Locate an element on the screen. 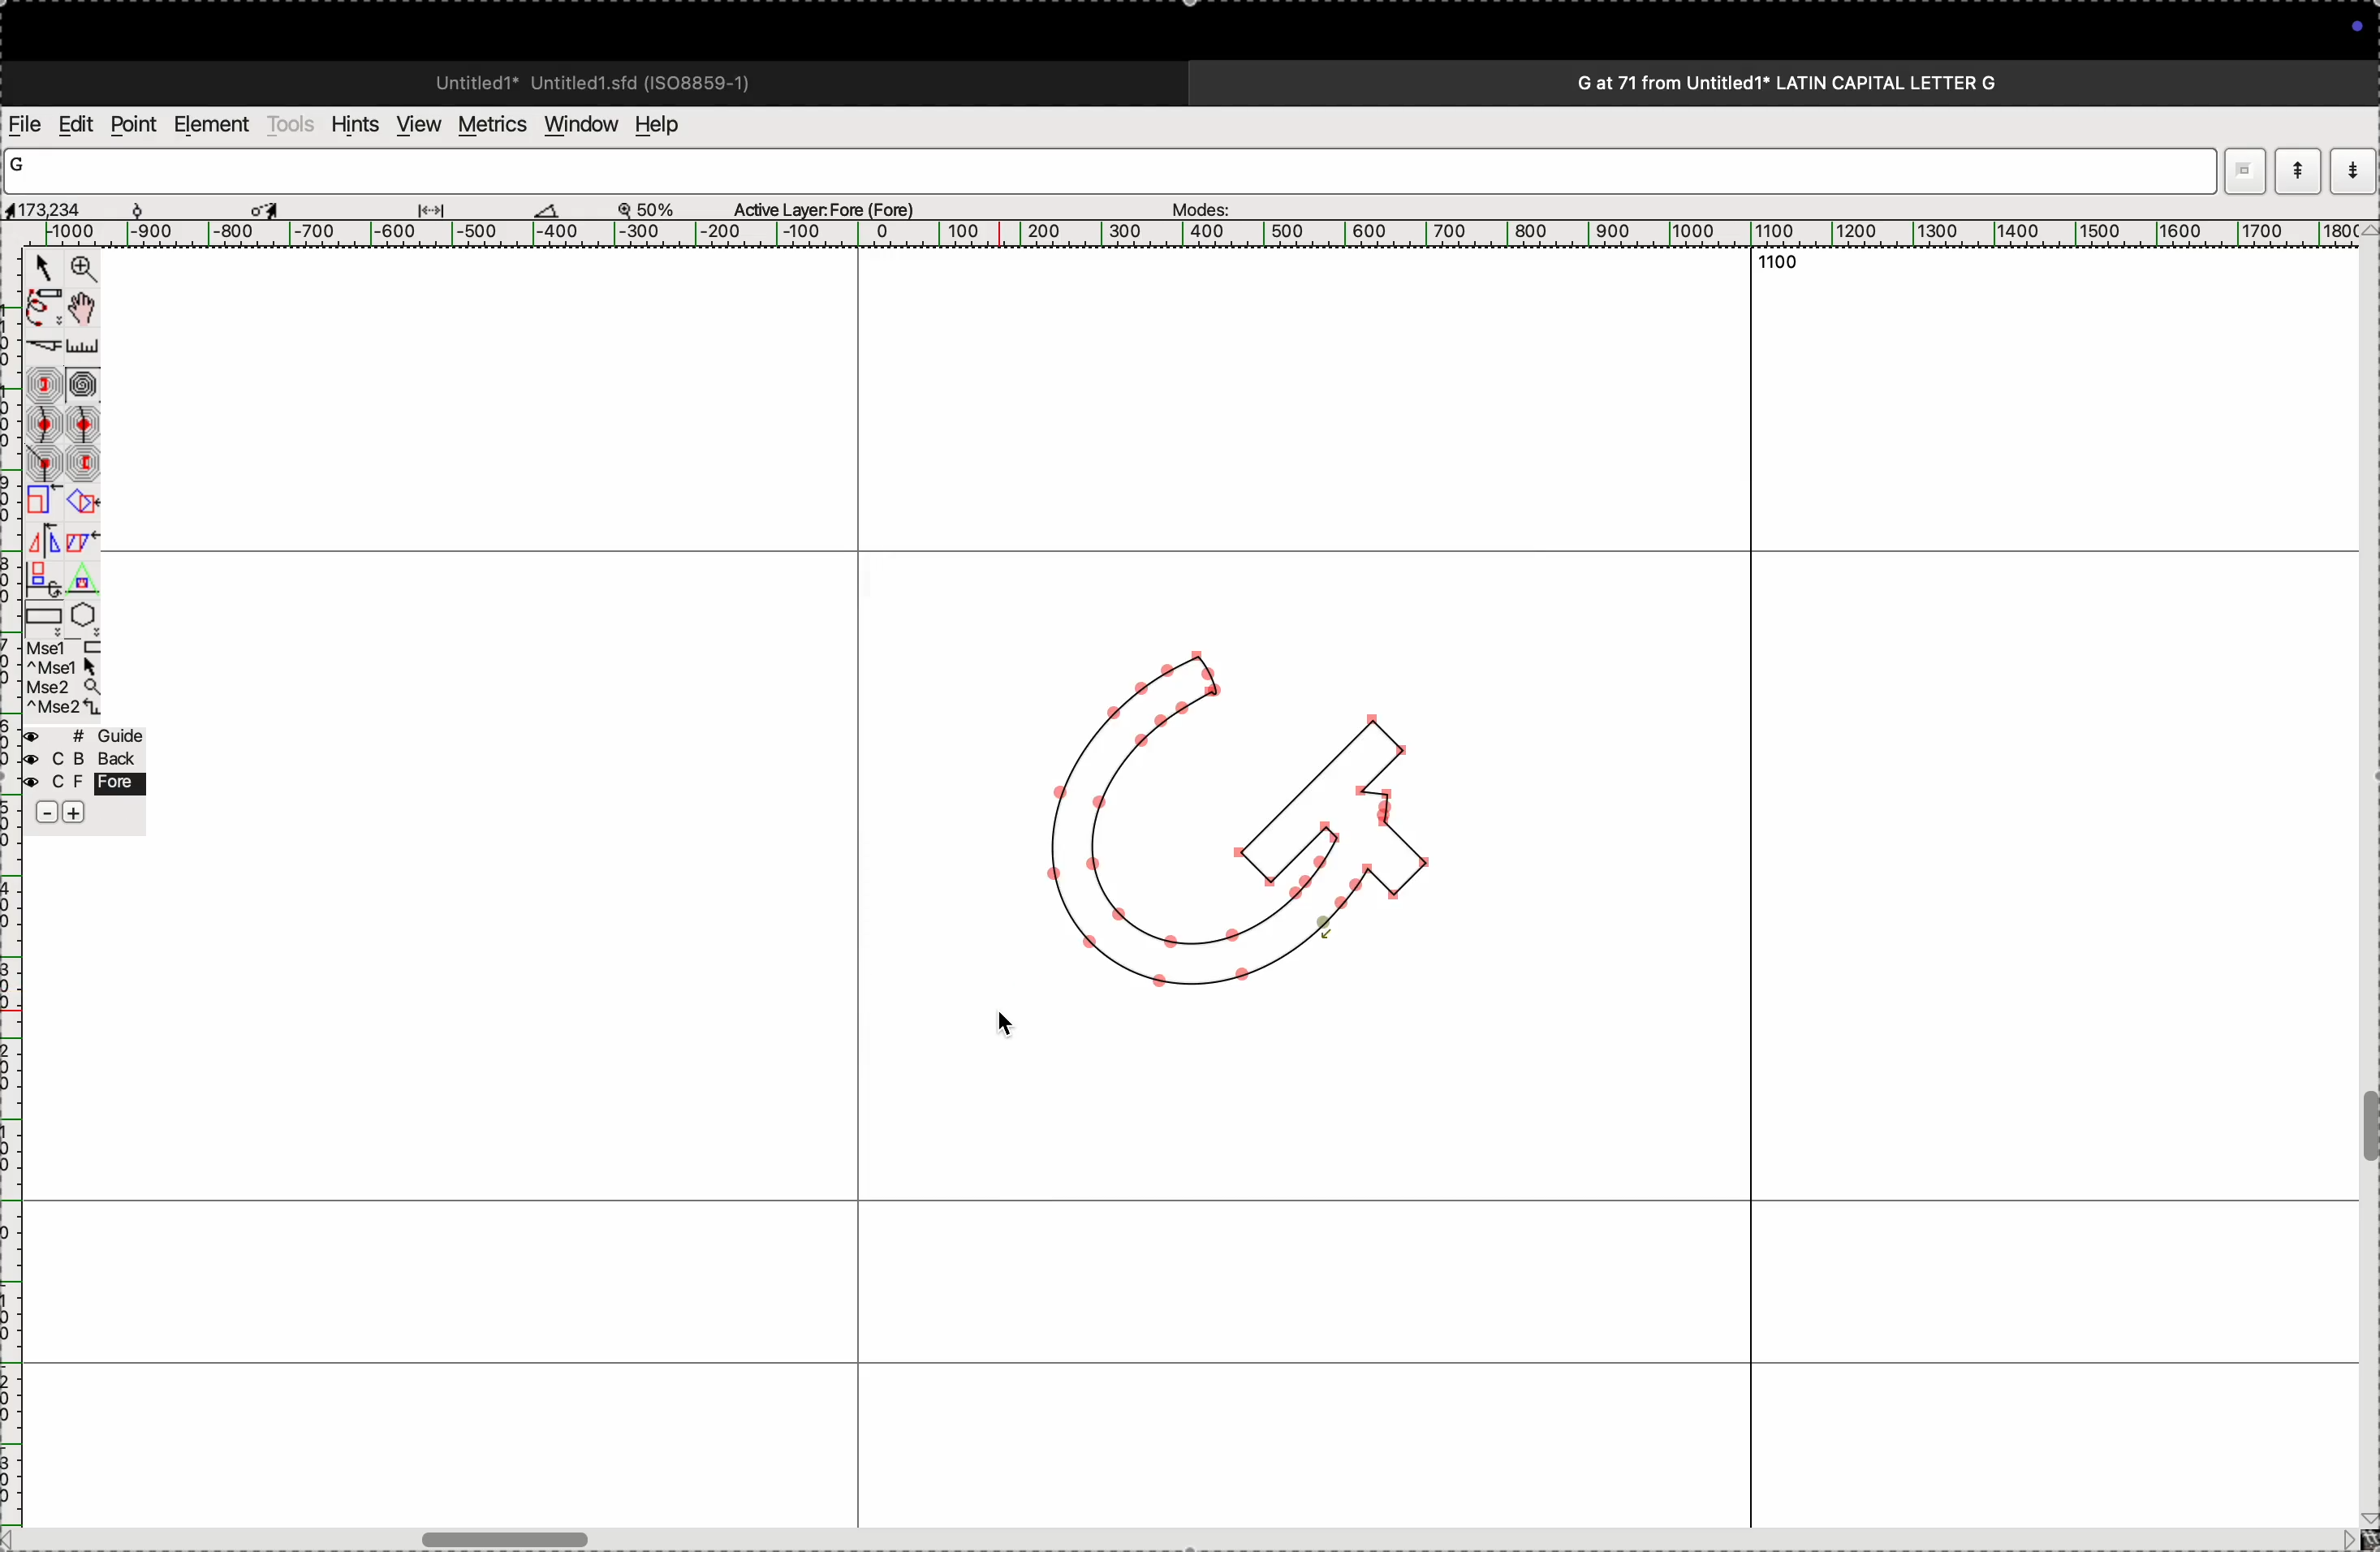  ruler is located at coordinates (81, 347).